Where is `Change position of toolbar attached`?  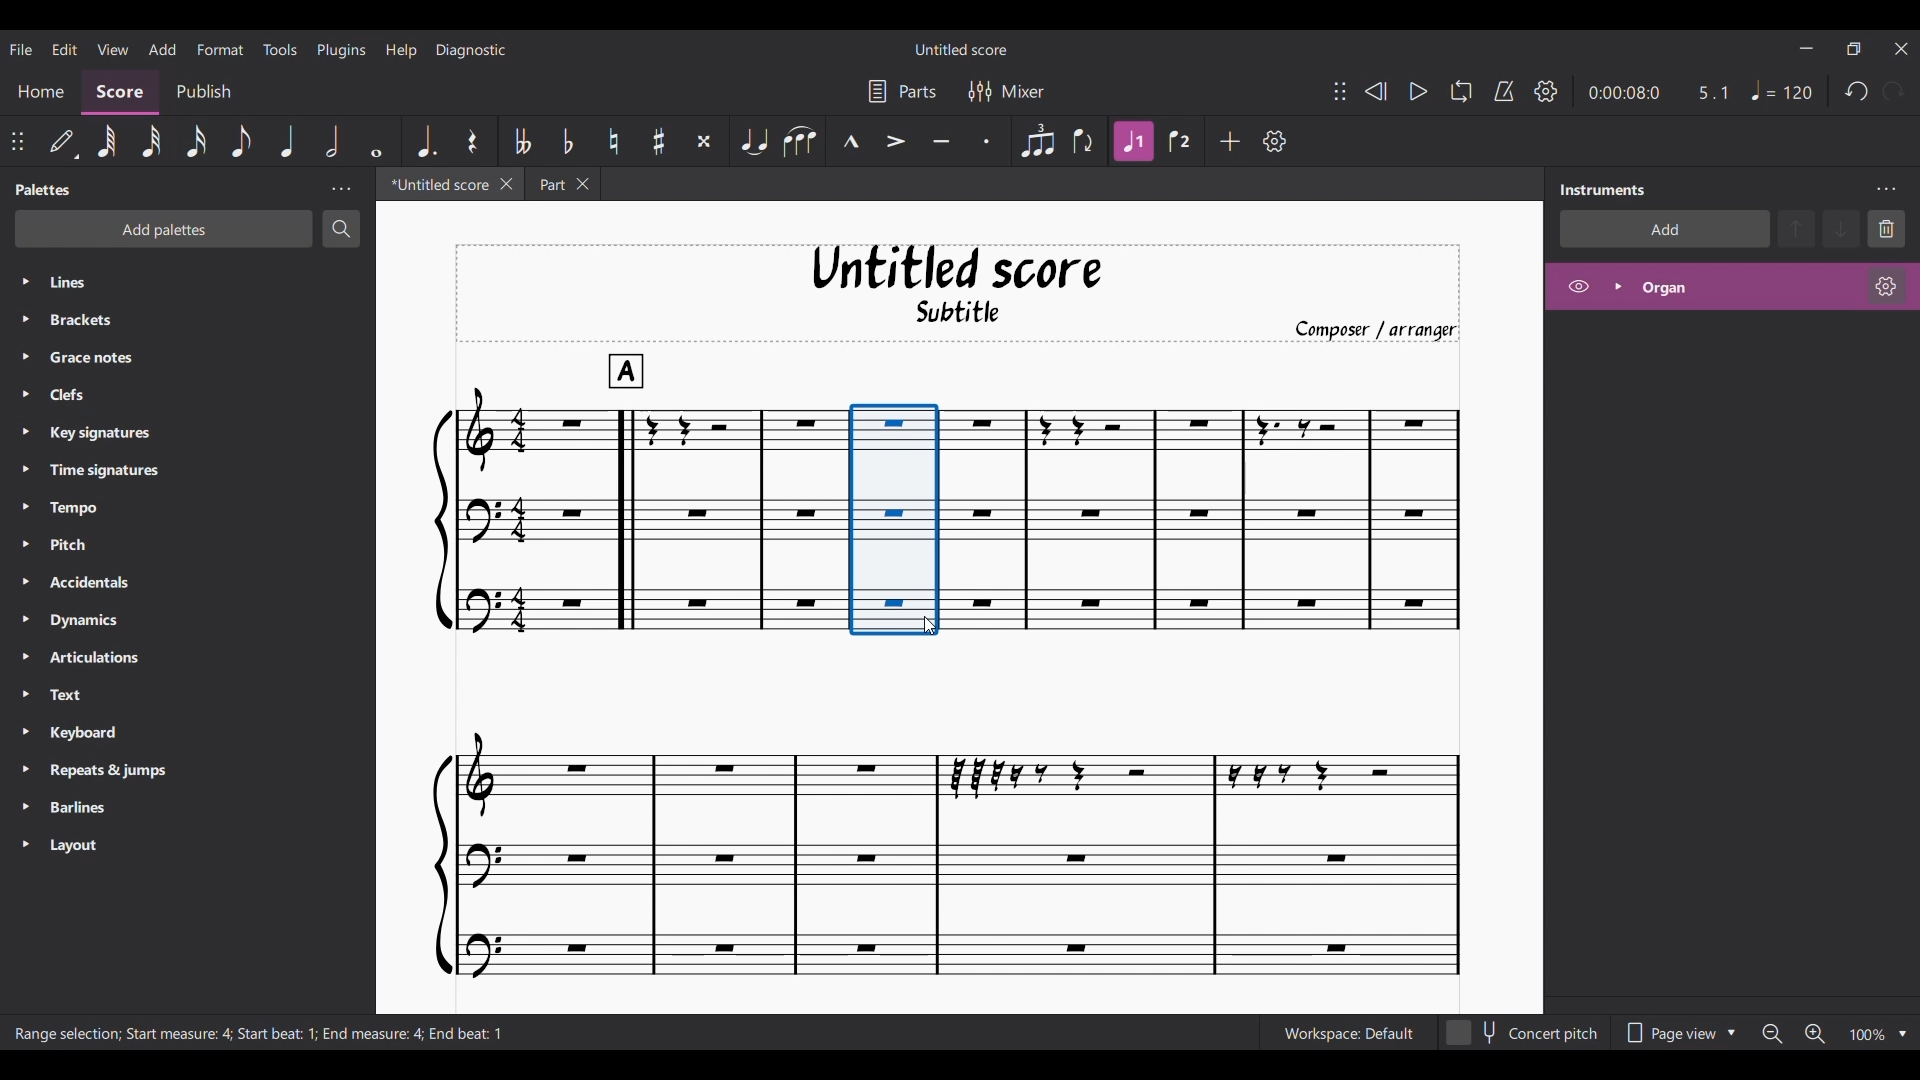
Change position of toolbar attached is located at coordinates (17, 141).